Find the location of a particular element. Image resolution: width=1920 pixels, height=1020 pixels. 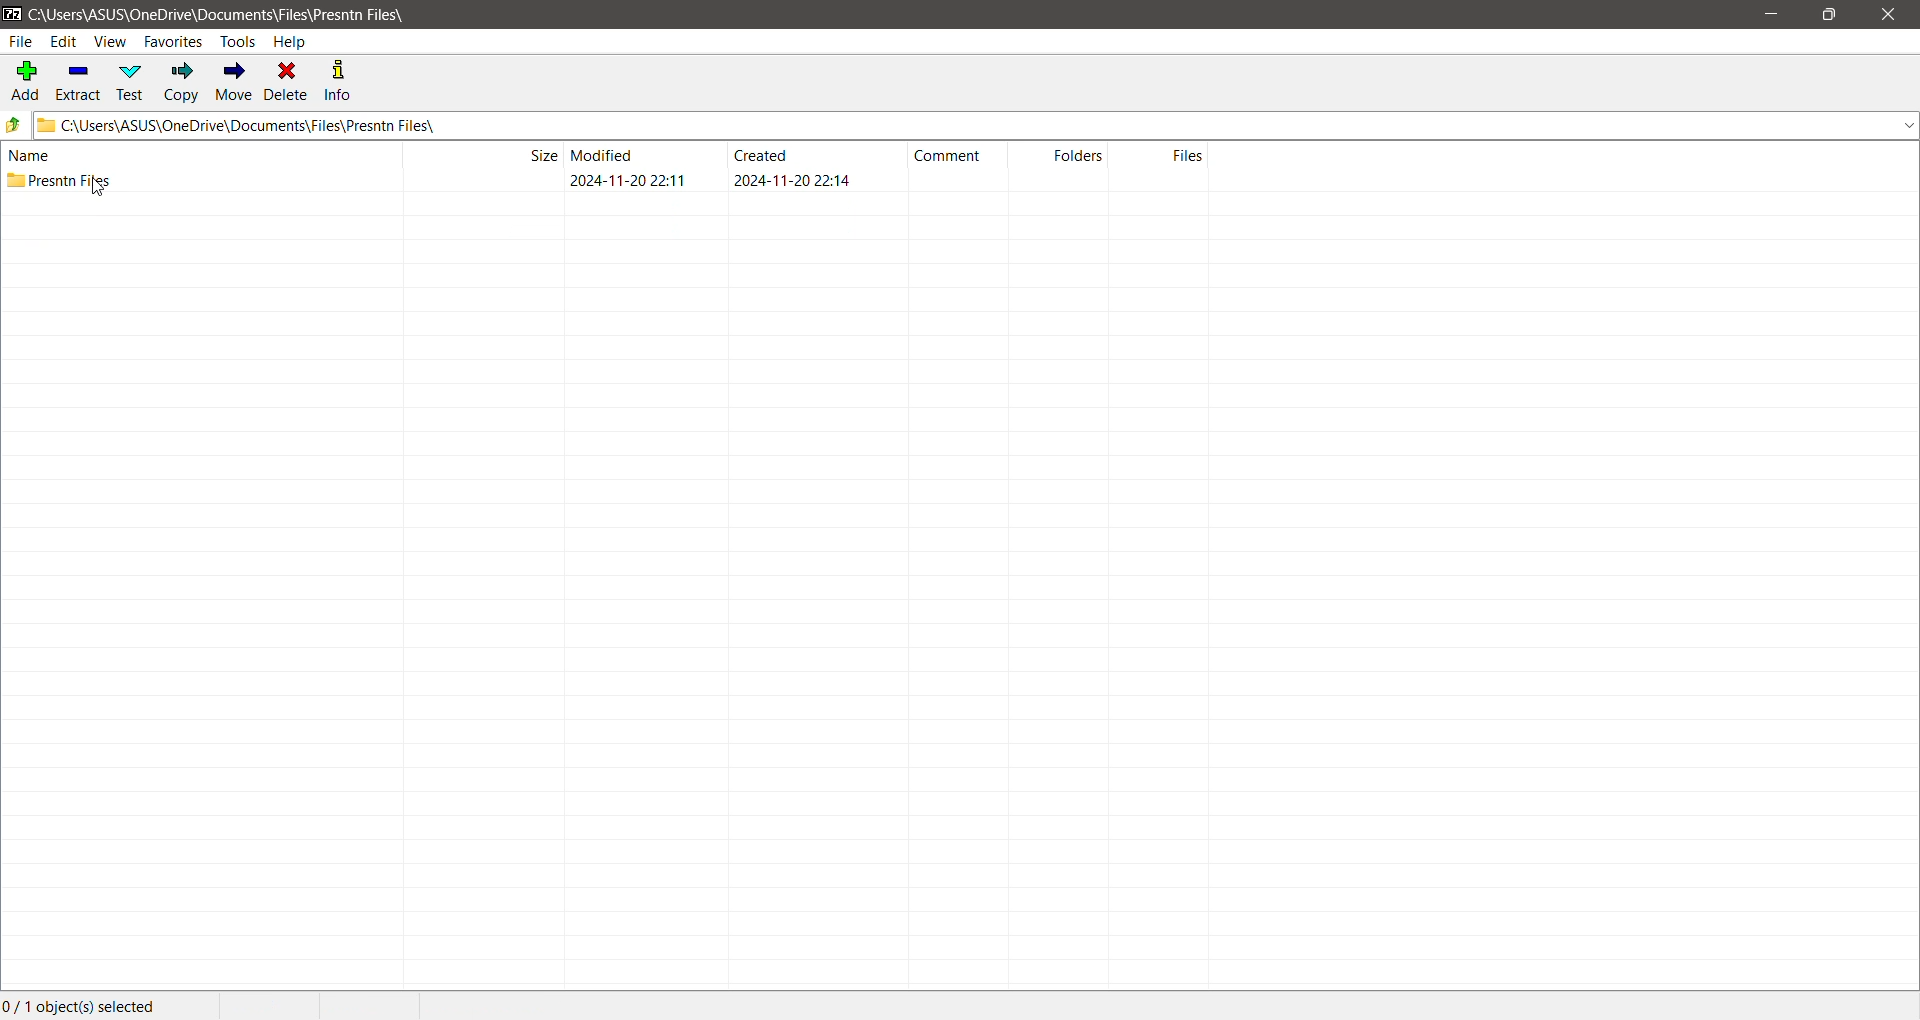

Test is located at coordinates (133, 82).